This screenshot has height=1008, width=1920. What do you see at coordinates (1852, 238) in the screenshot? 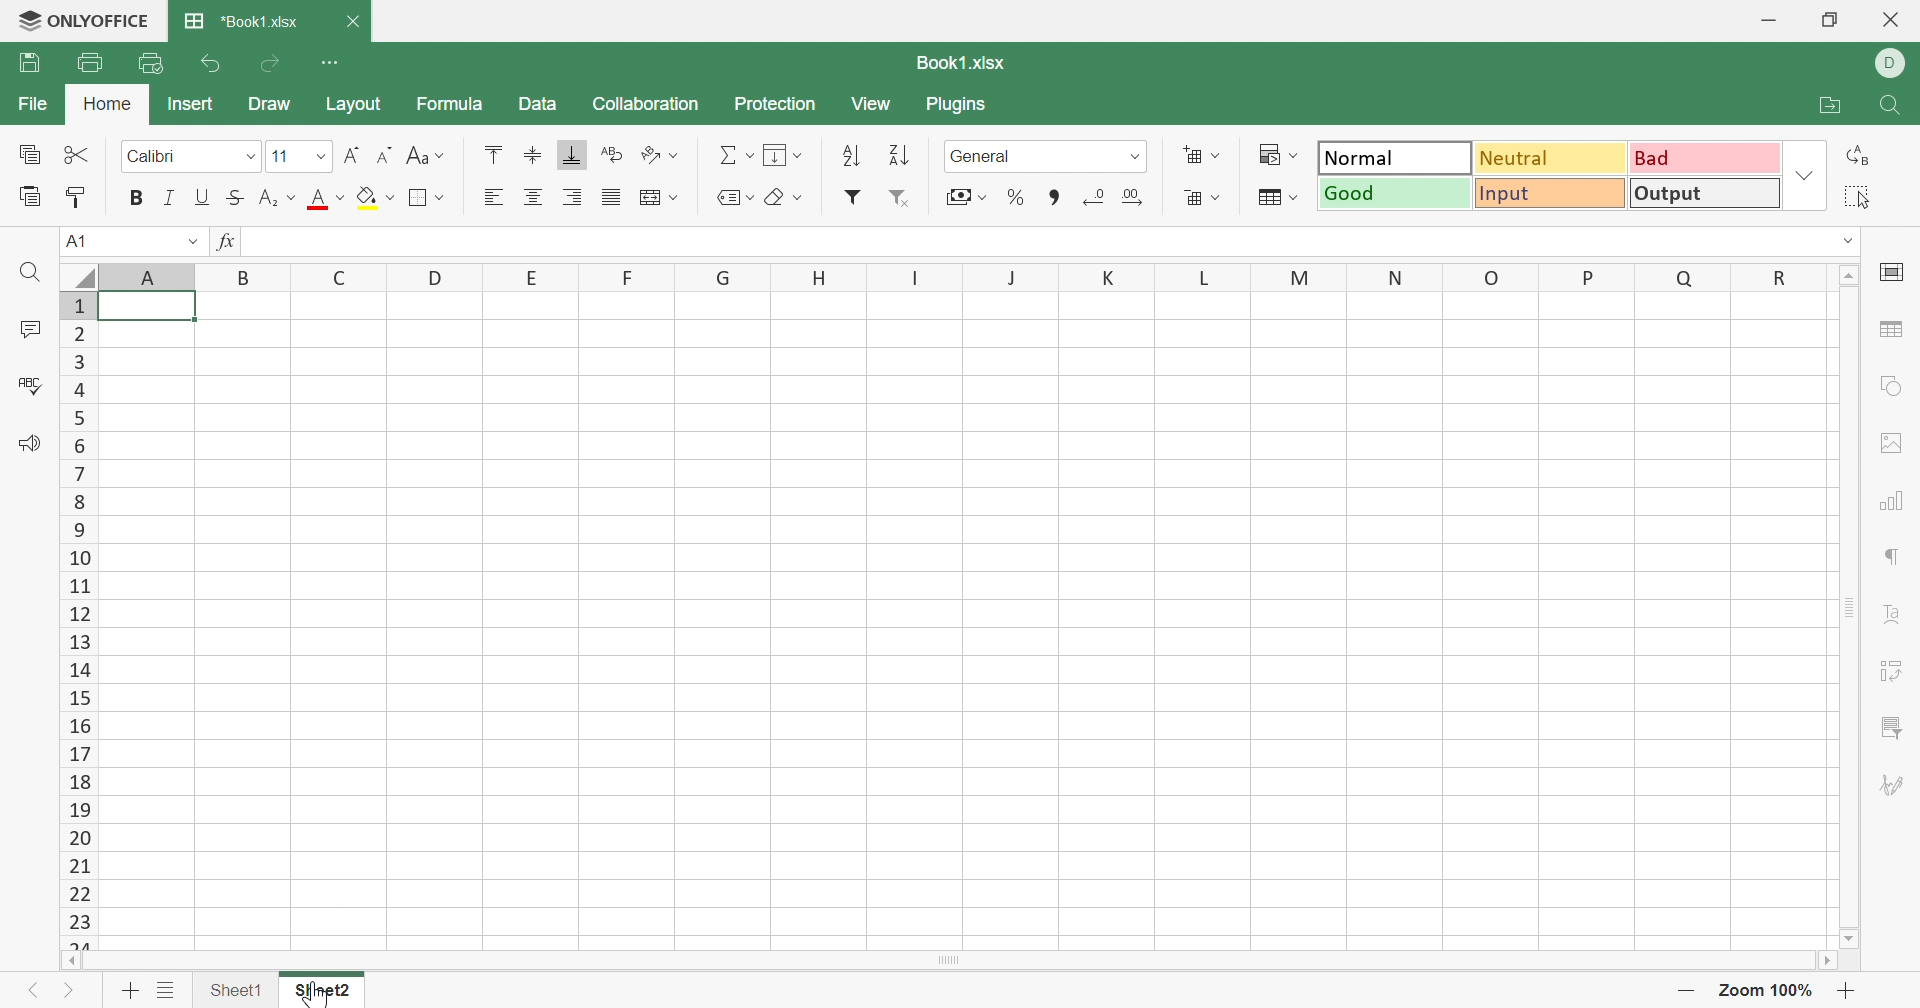
I see `Drop Down` at bounding box center [1852, 238].